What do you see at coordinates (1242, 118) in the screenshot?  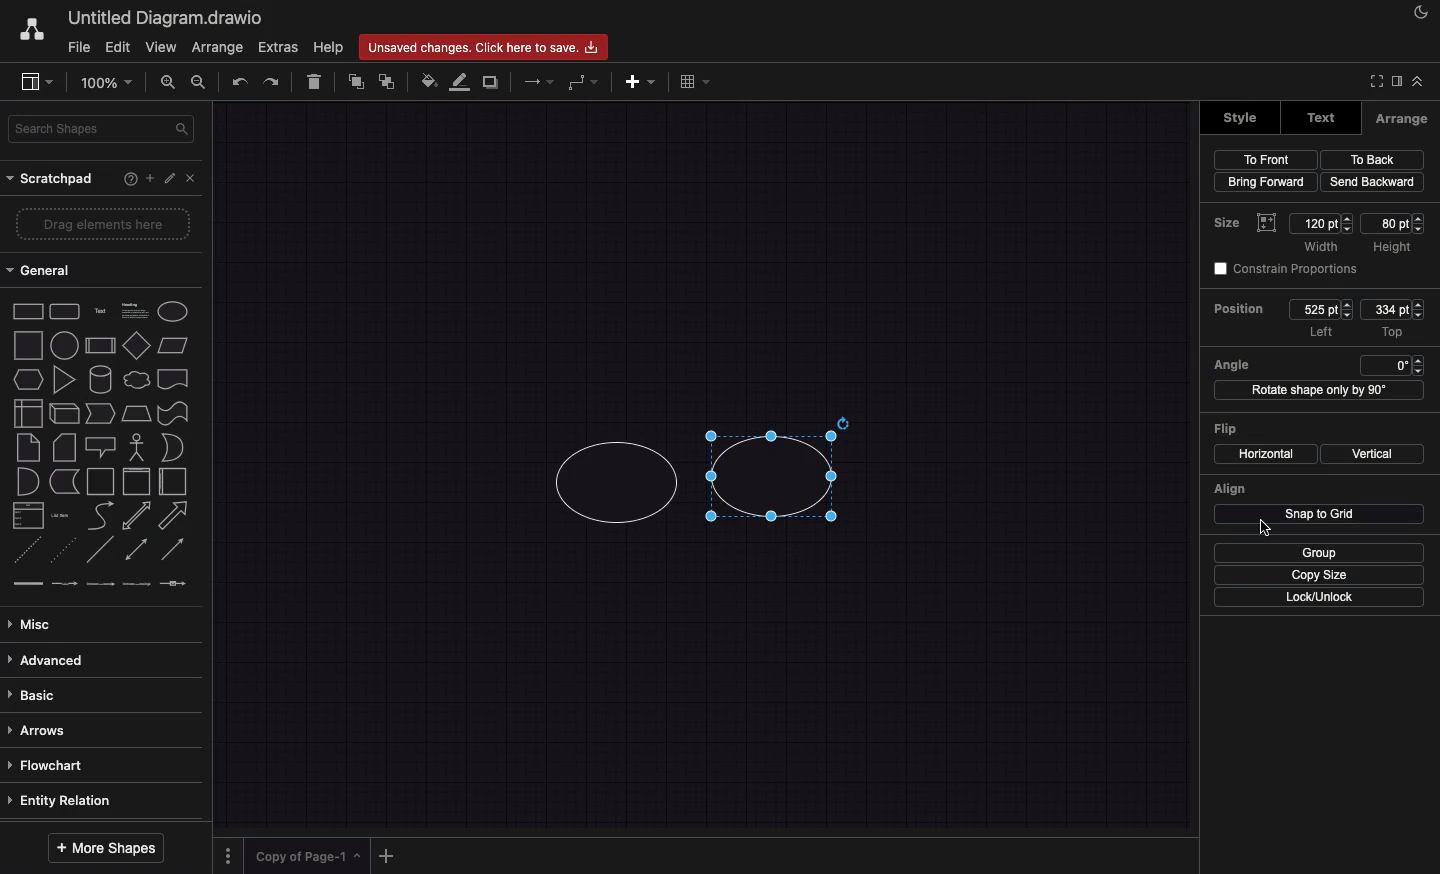 I see `style` at bounding box center [1242, 118].